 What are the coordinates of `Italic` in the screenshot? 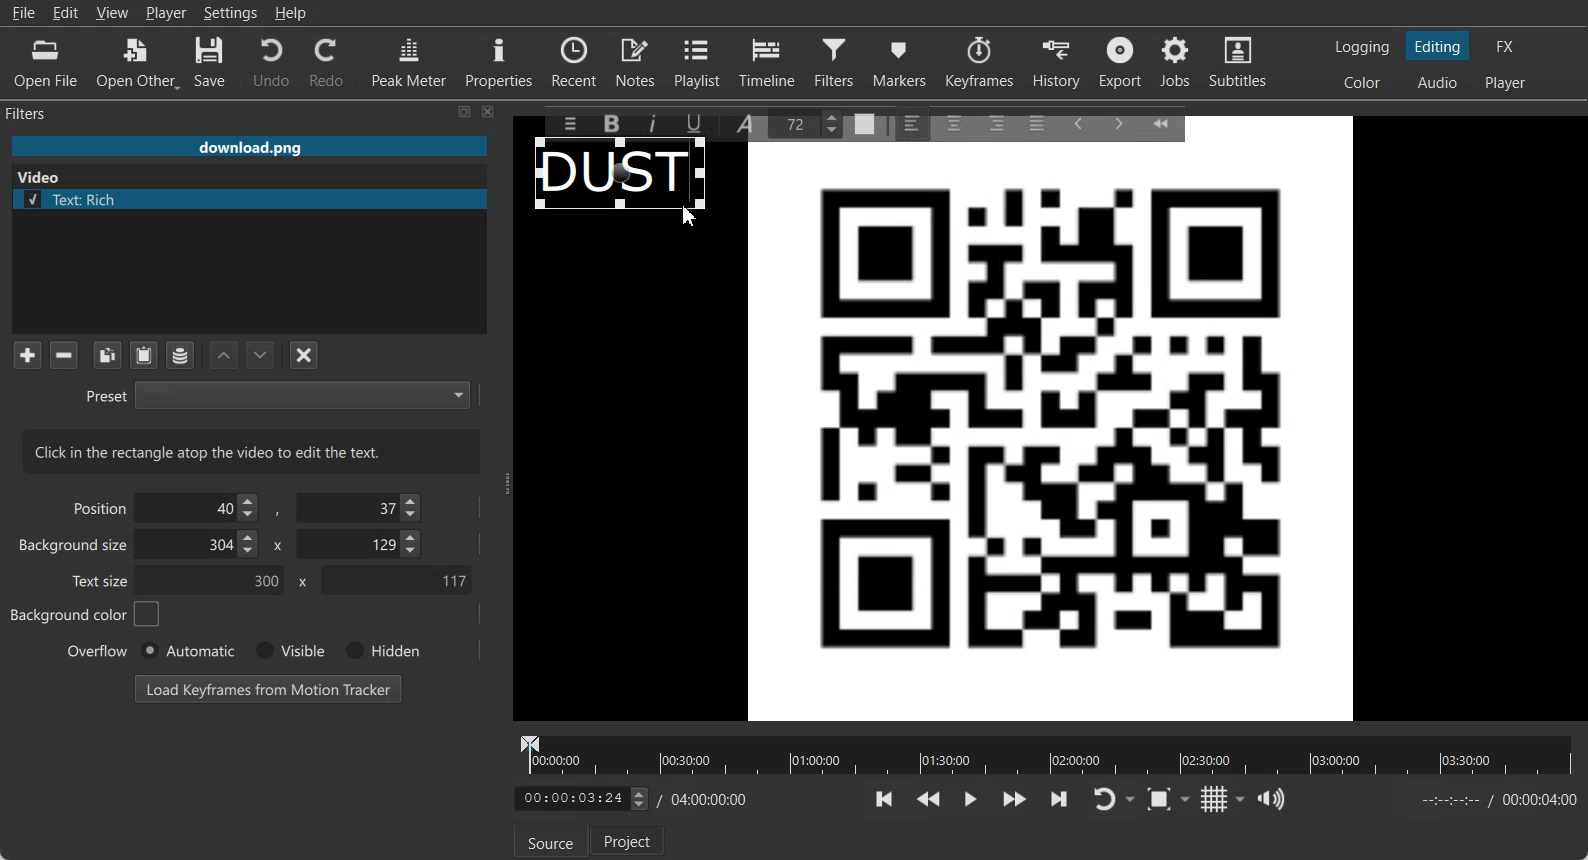 It's located at (656, 121).